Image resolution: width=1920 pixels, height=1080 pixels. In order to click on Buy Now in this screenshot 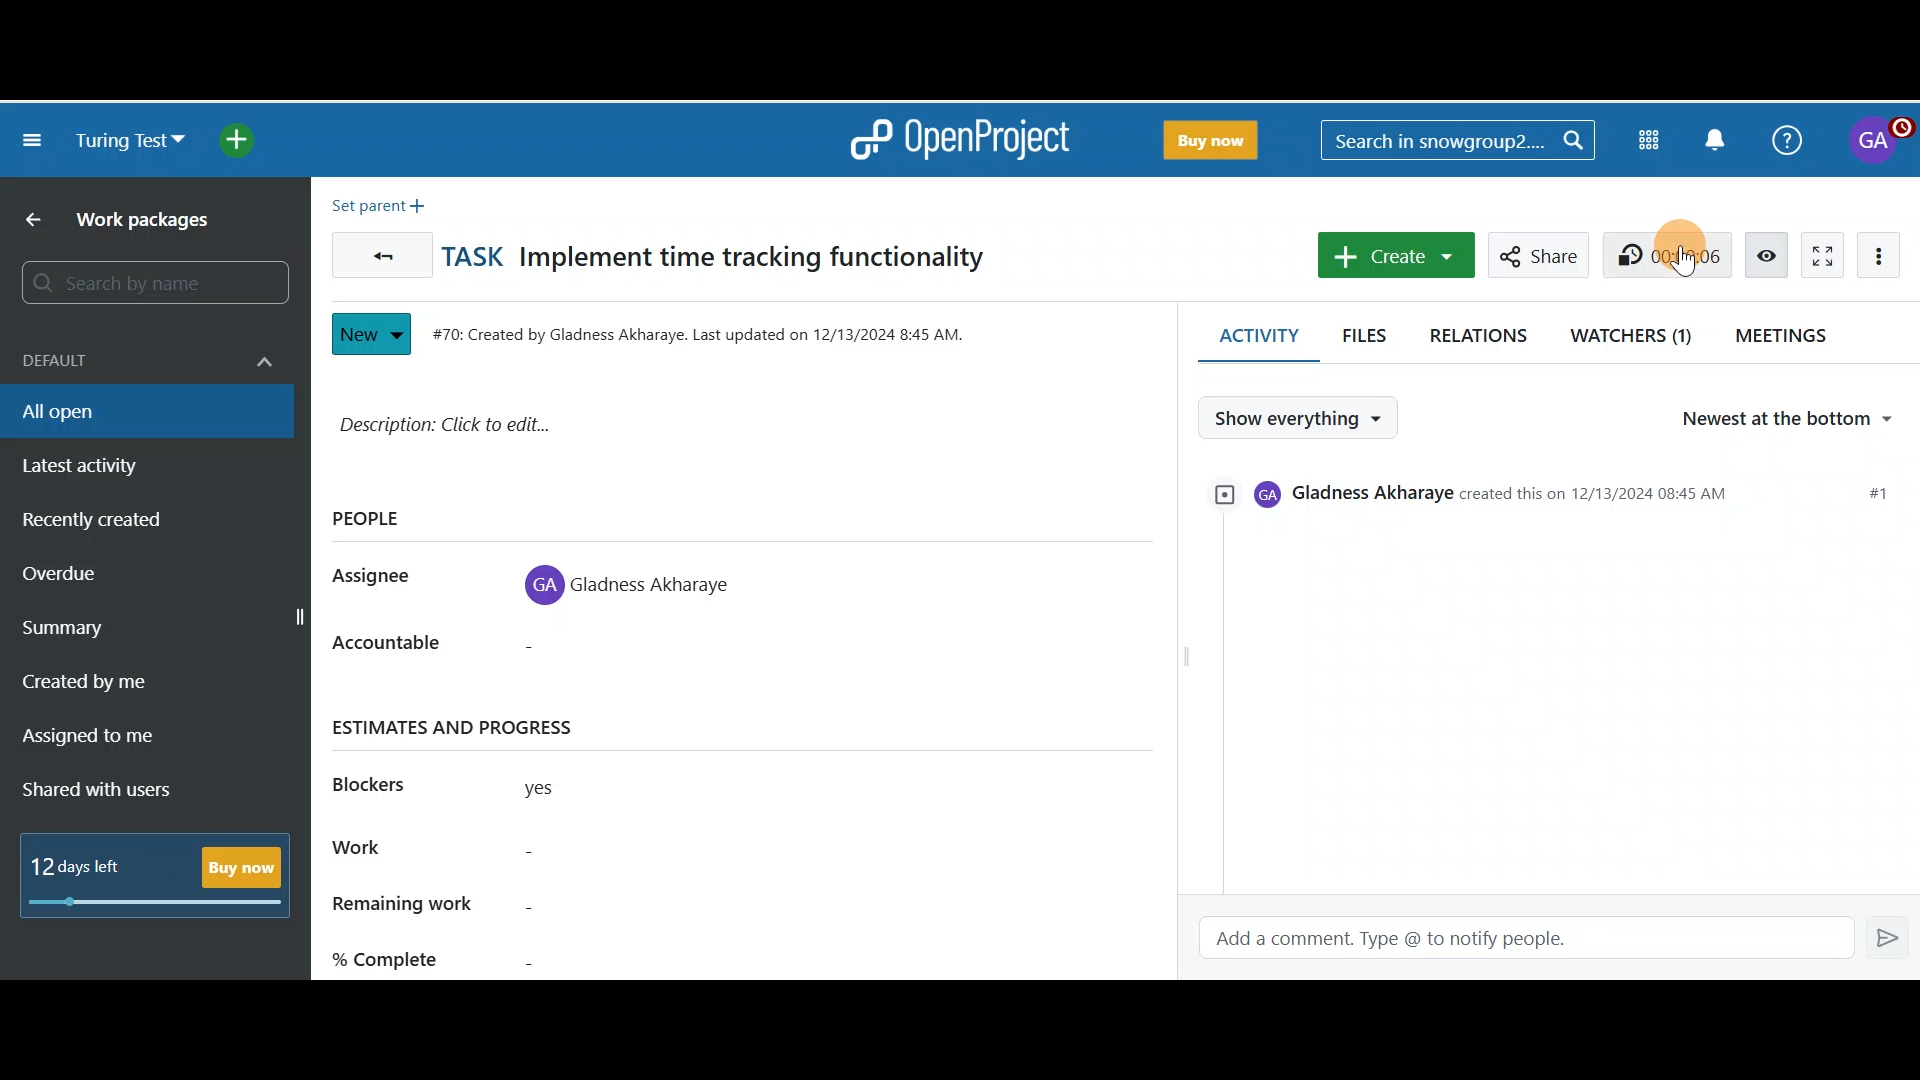, I will do `click(1207, 136)`.